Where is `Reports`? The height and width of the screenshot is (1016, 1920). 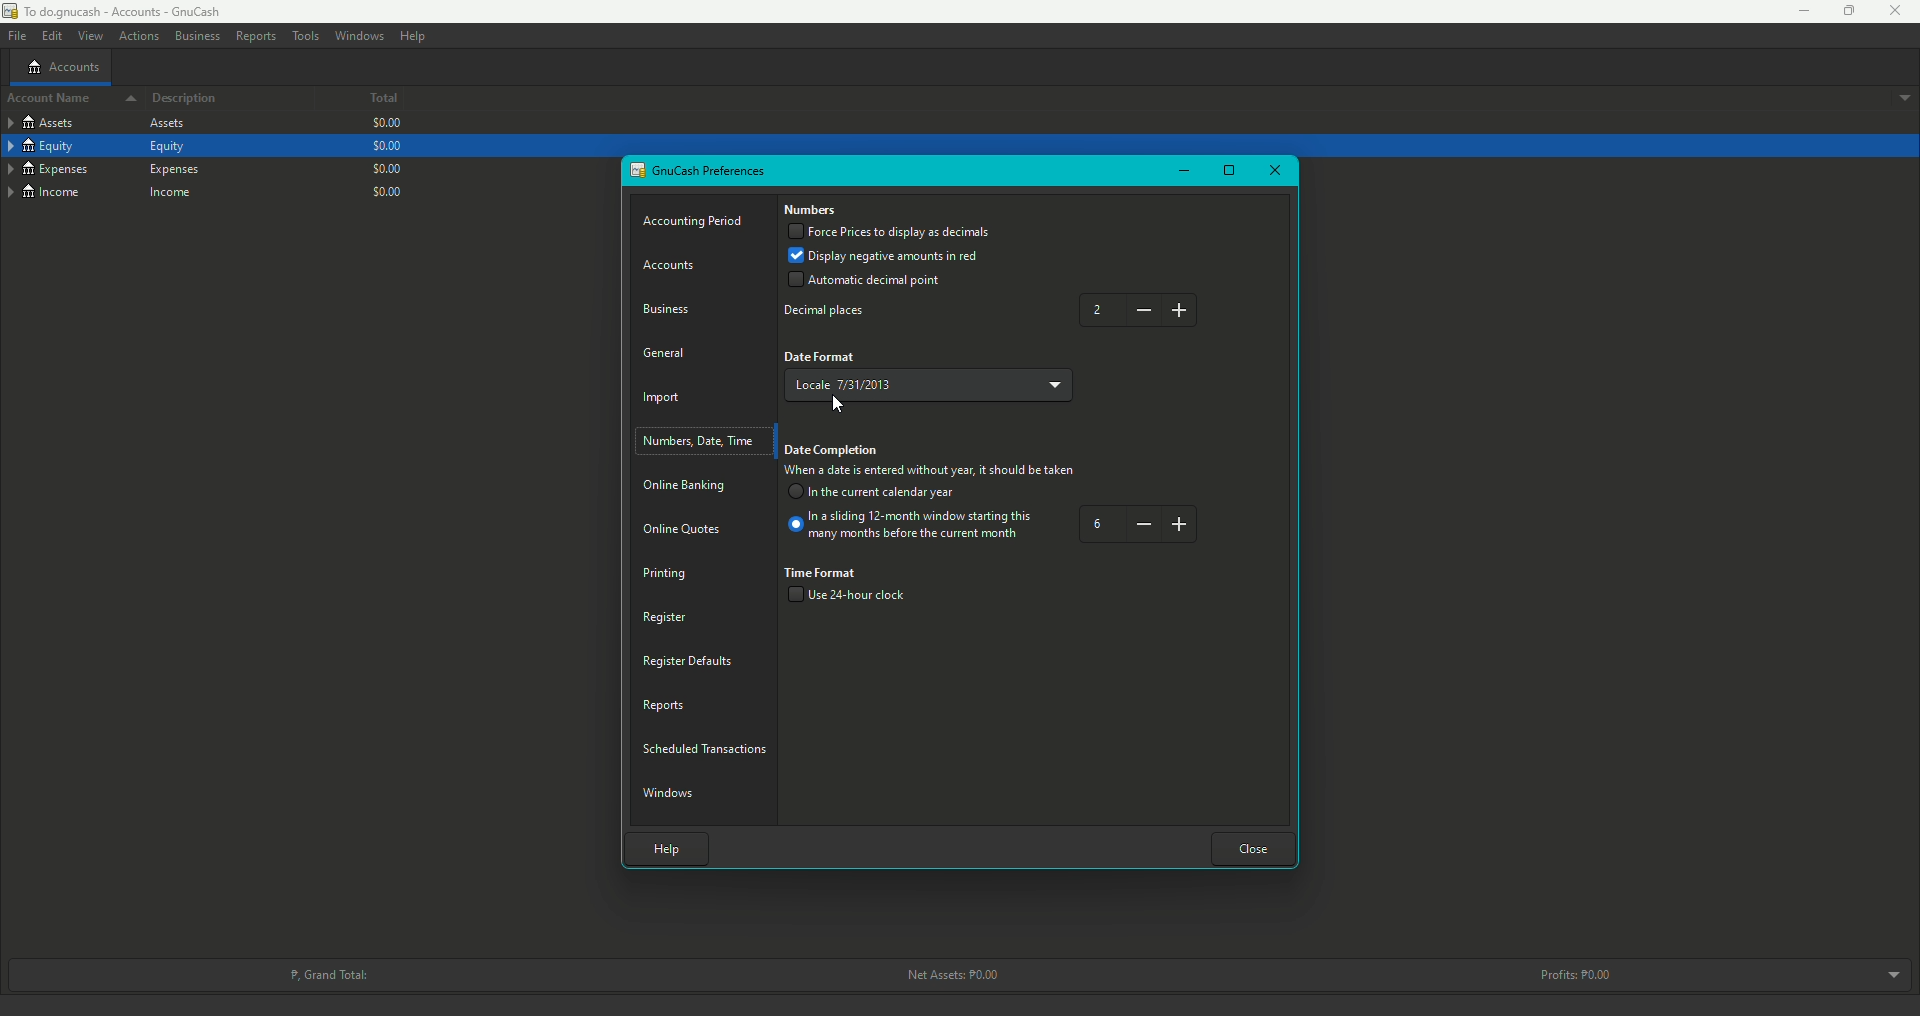 Reports is located at coordinates (255, 35).